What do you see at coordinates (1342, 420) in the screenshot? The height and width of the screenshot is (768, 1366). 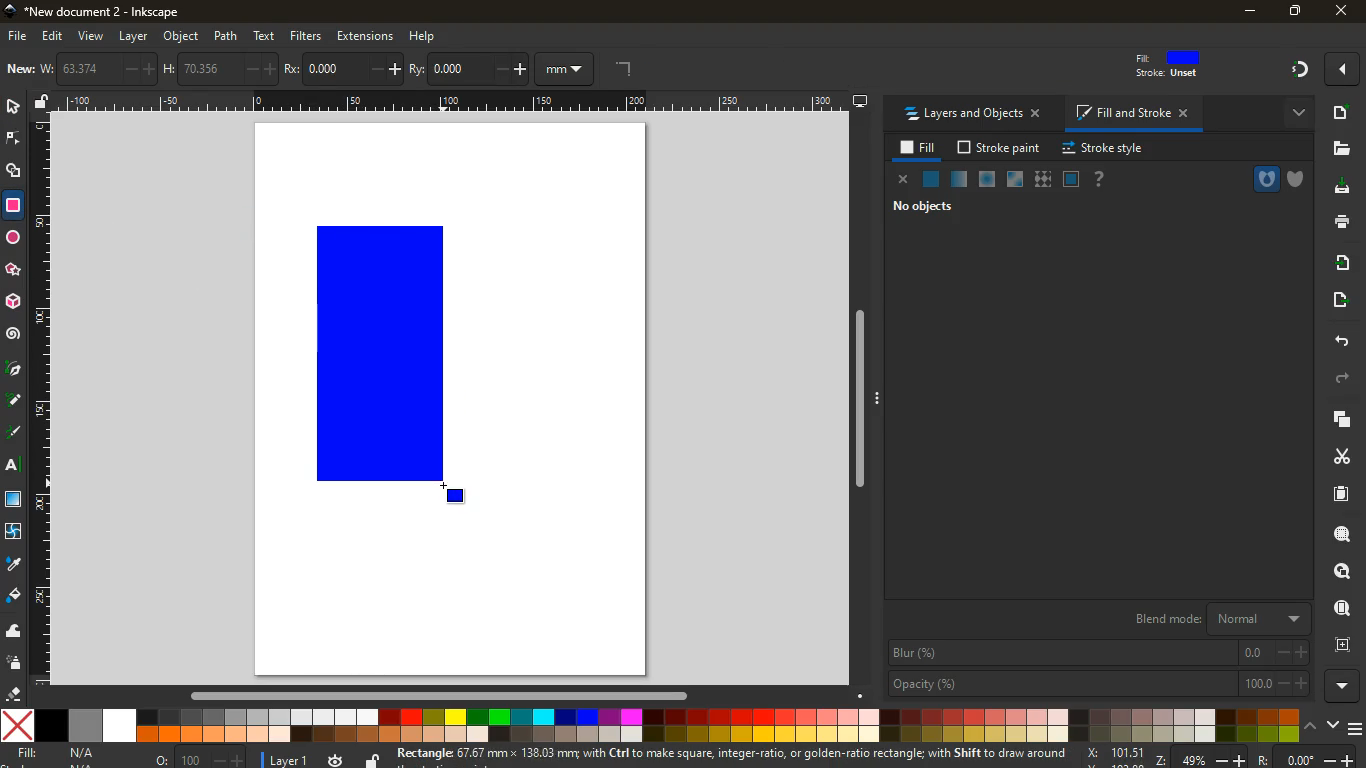 I see `layers` at bounding box center [1342, 420].